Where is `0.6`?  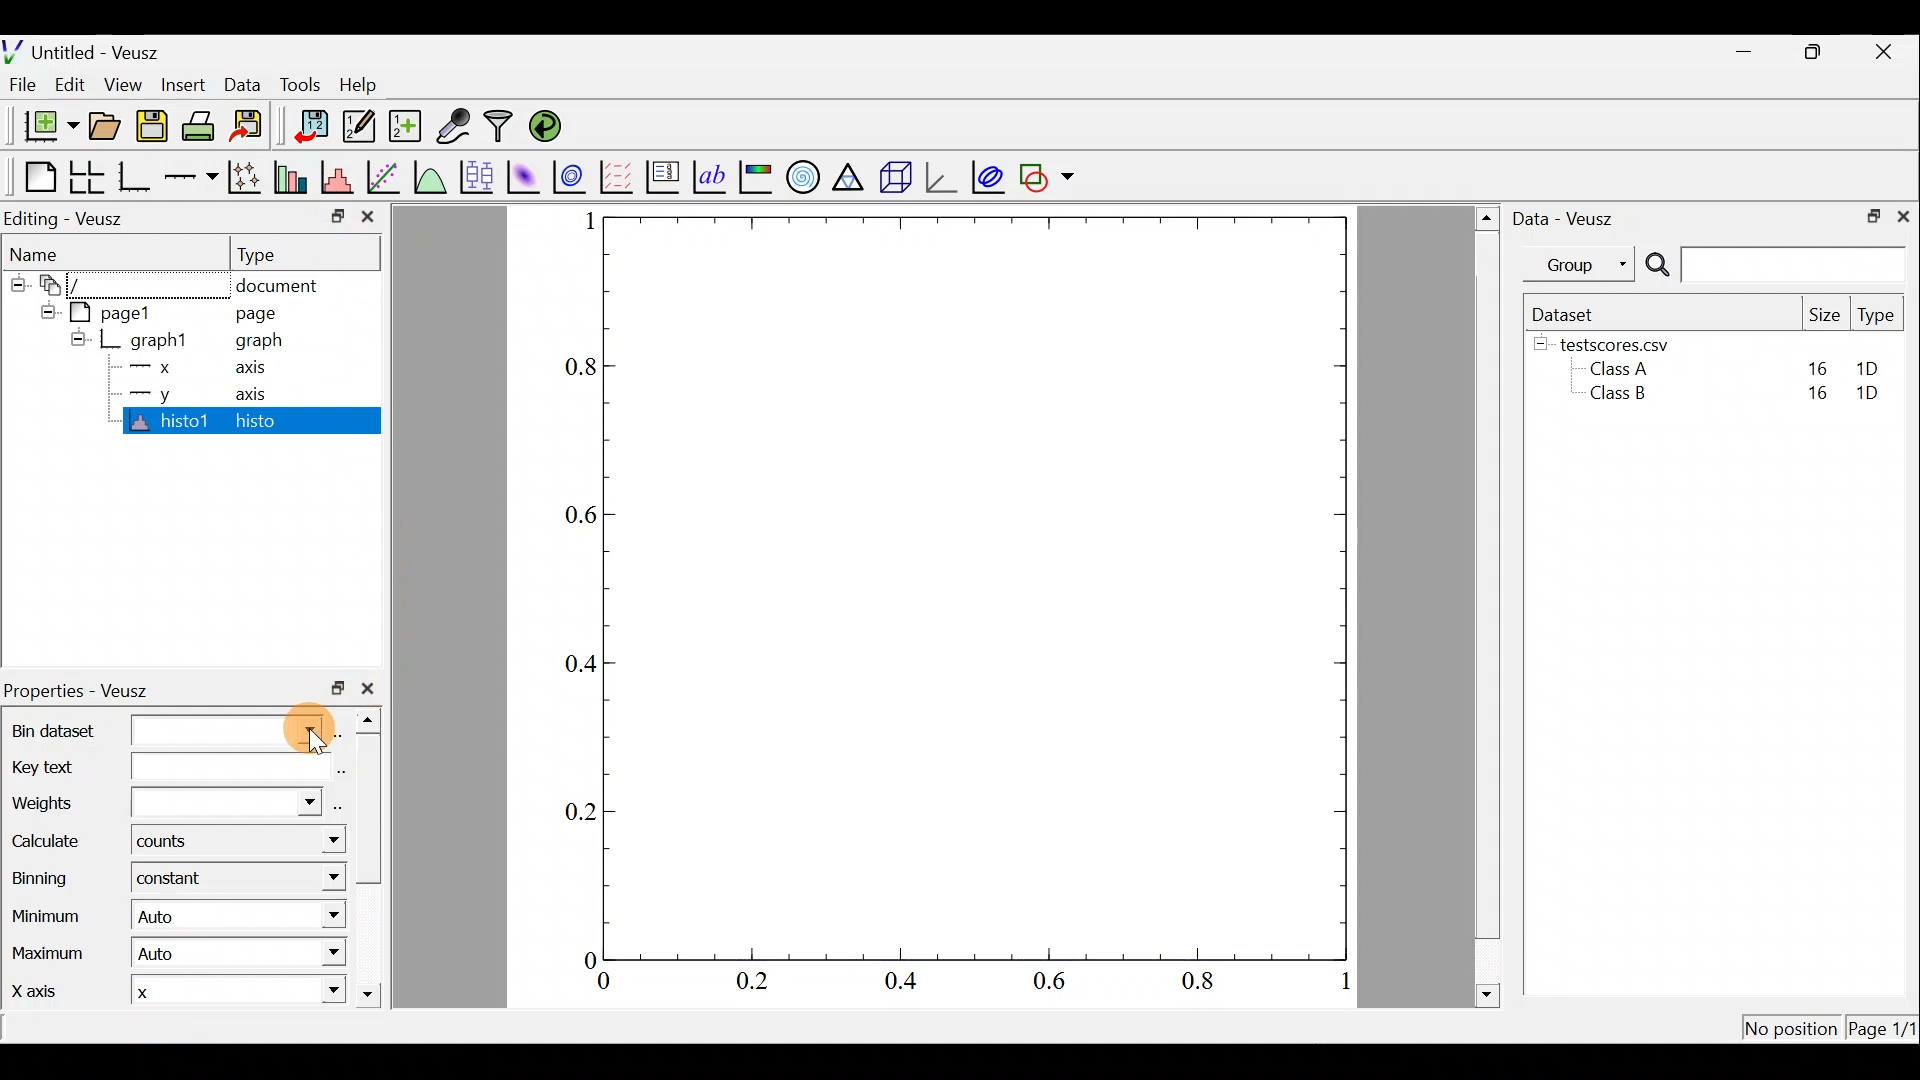 0.6 is located at coordinates (575, 513).